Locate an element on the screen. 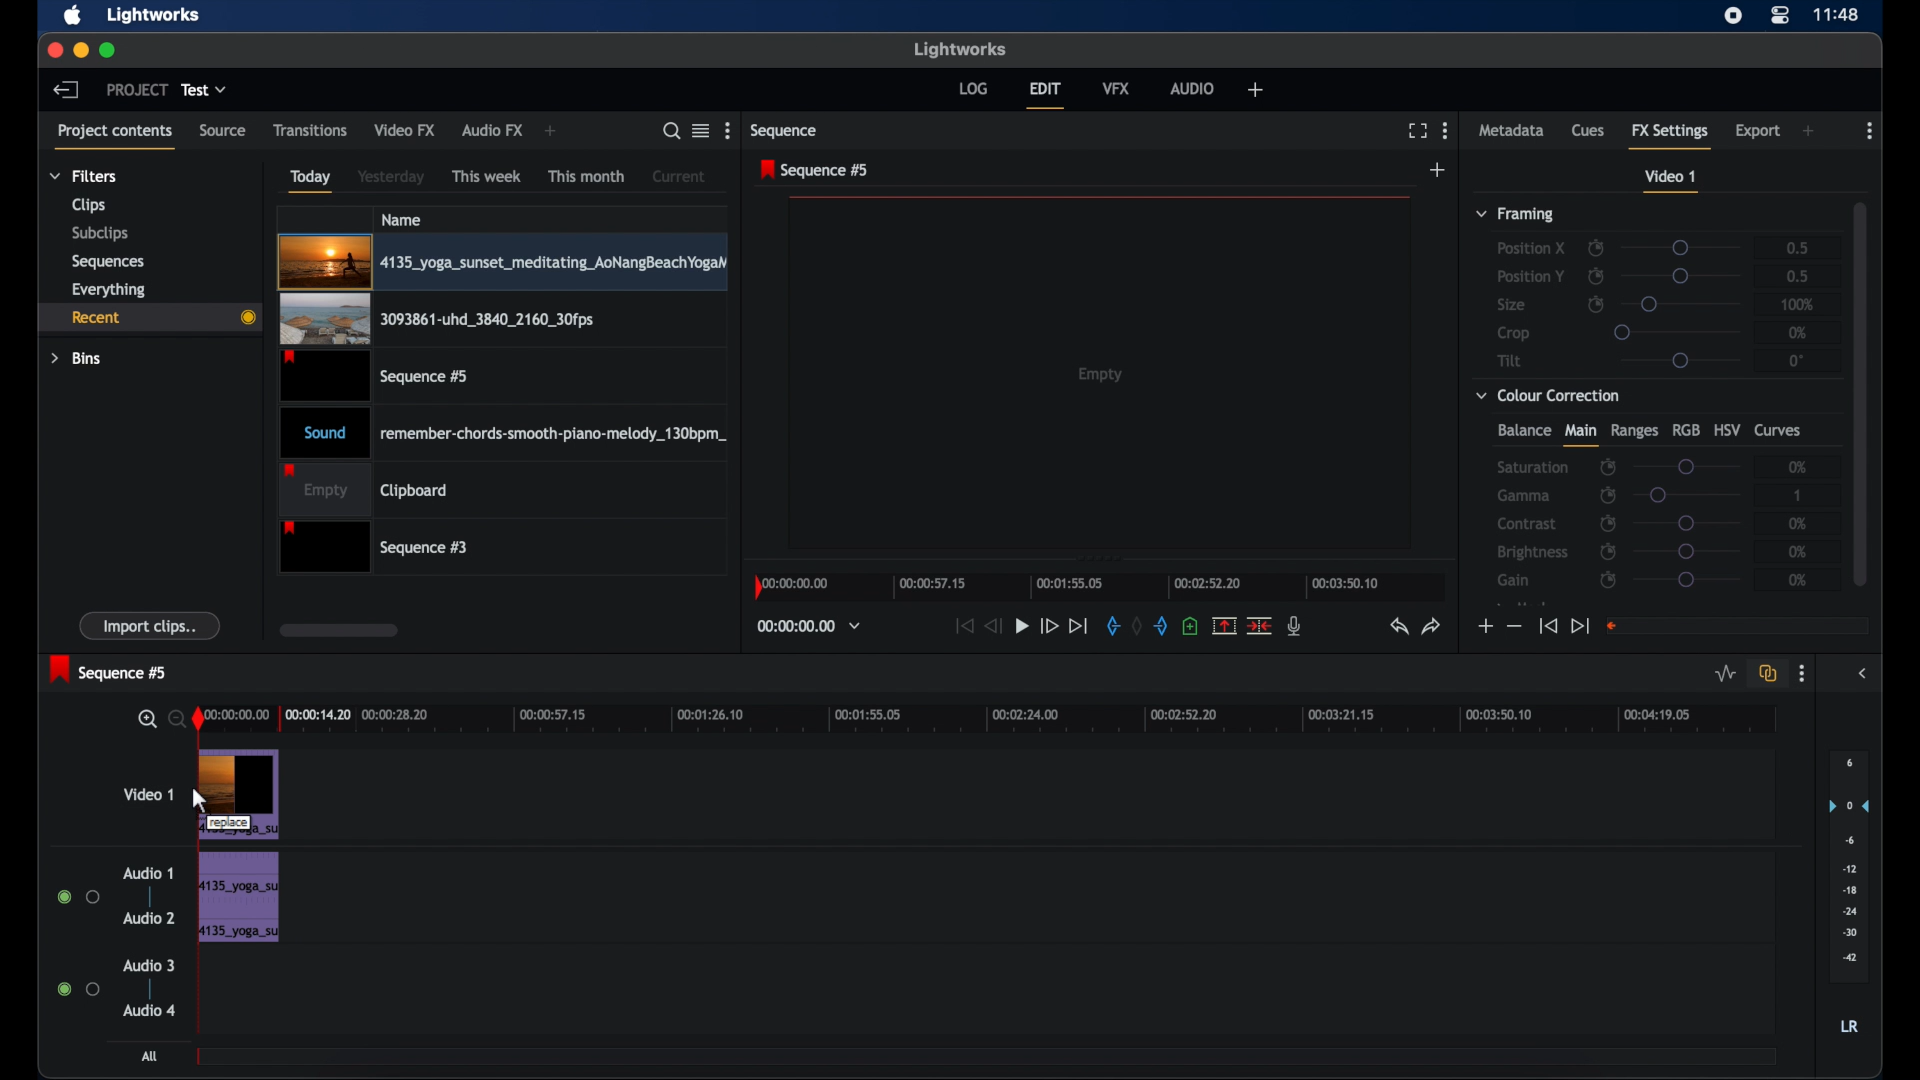  audio fx is located at coordinates (492, 131).